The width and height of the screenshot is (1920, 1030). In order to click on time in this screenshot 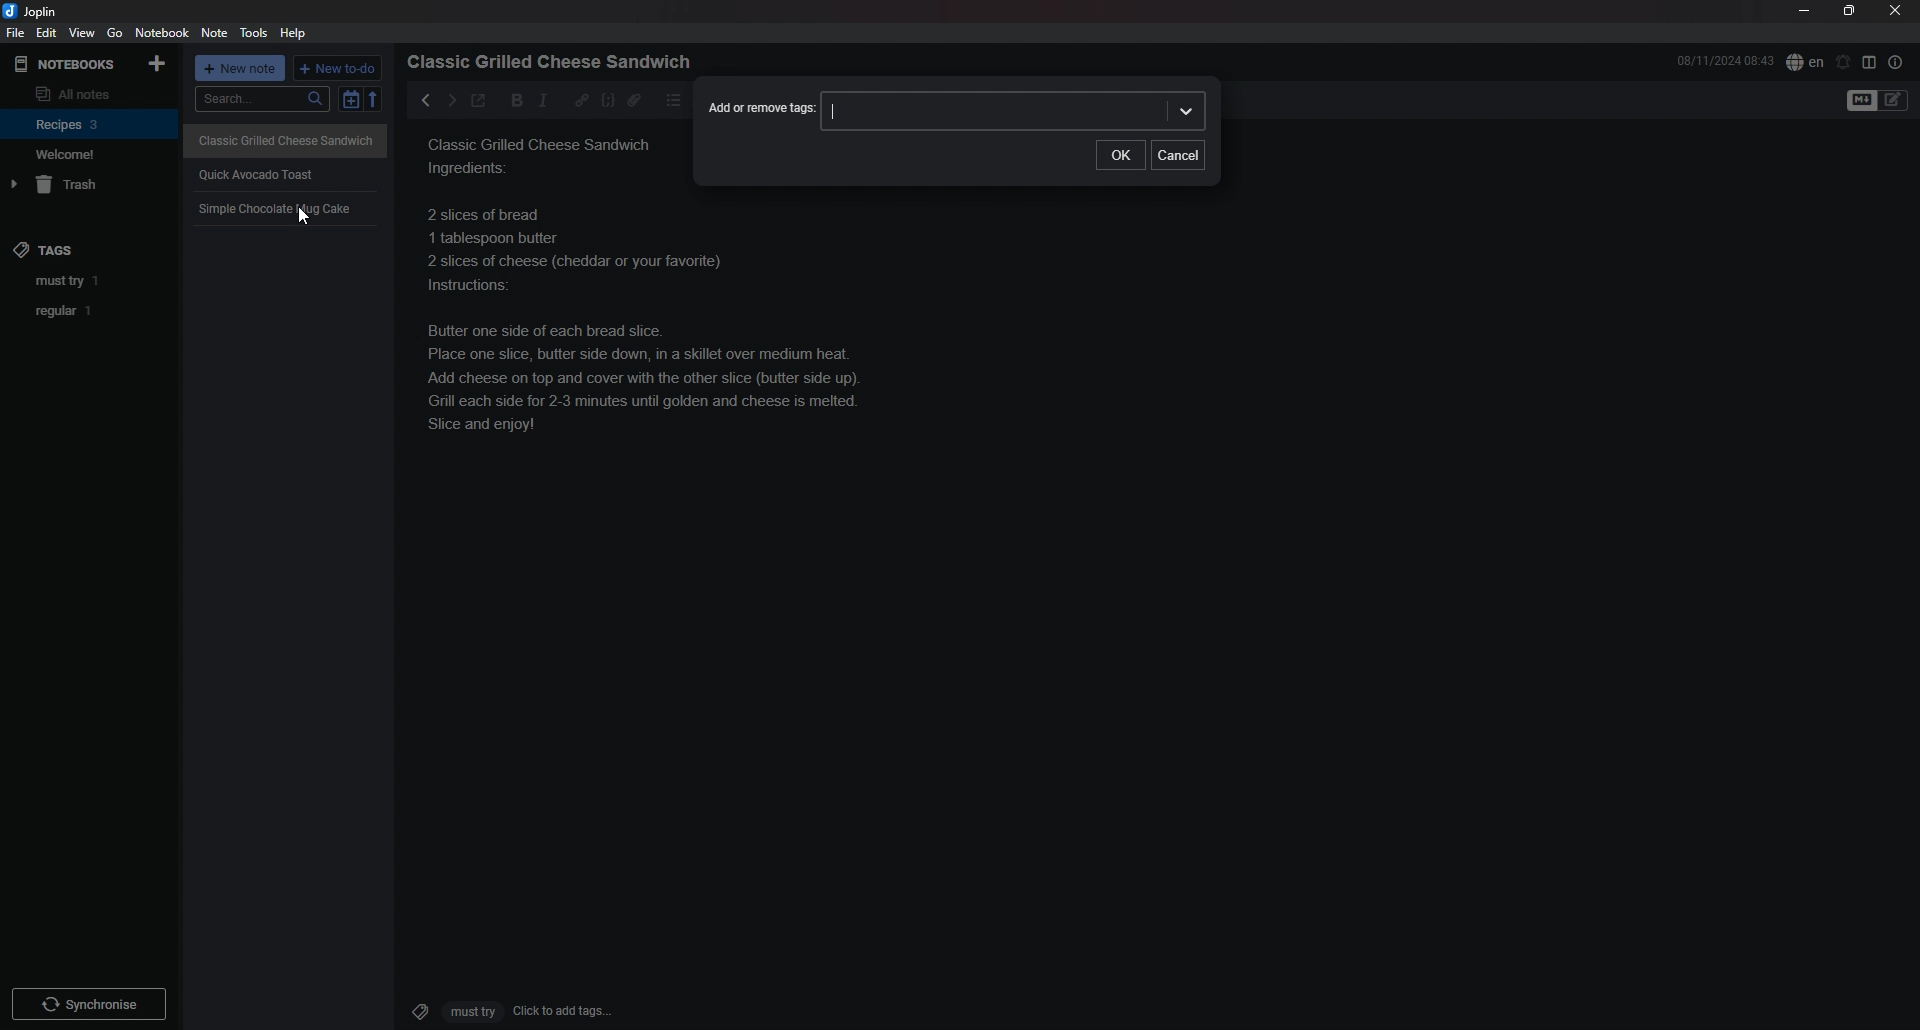, I will do `click(1725, 60)`.